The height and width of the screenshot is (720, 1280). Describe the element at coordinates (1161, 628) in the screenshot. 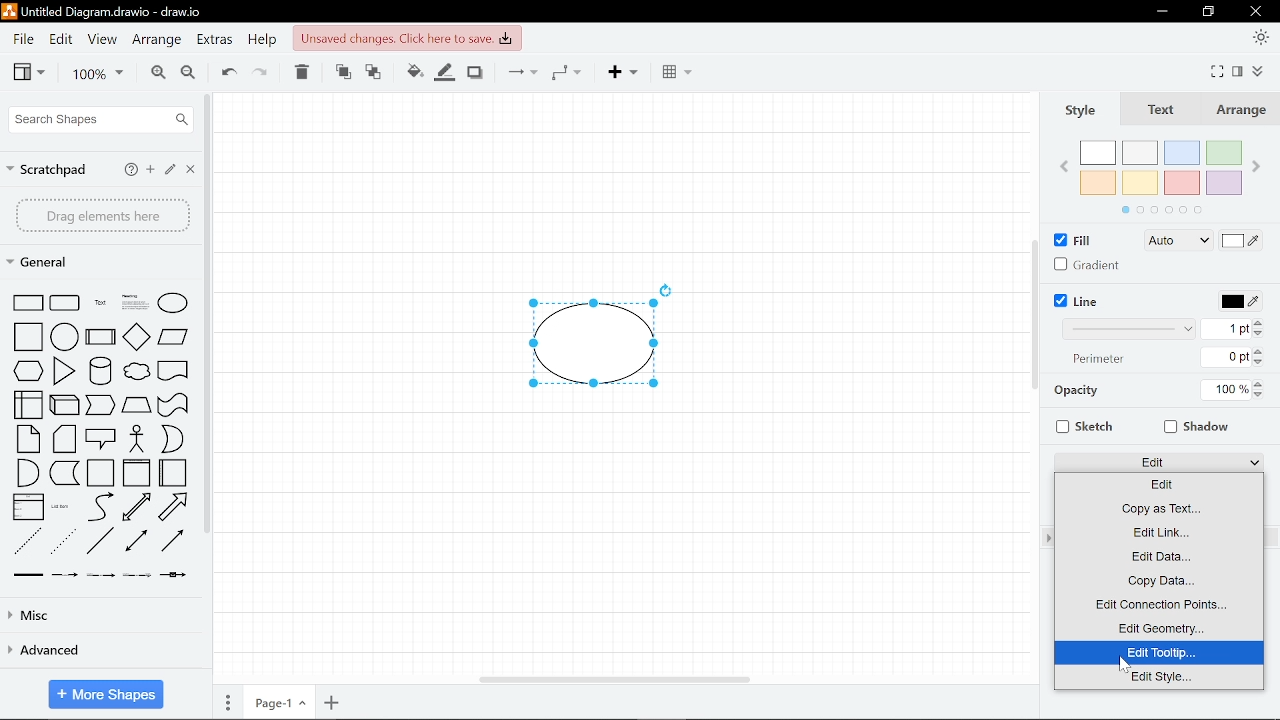

I see `Edit geometry` at that location.